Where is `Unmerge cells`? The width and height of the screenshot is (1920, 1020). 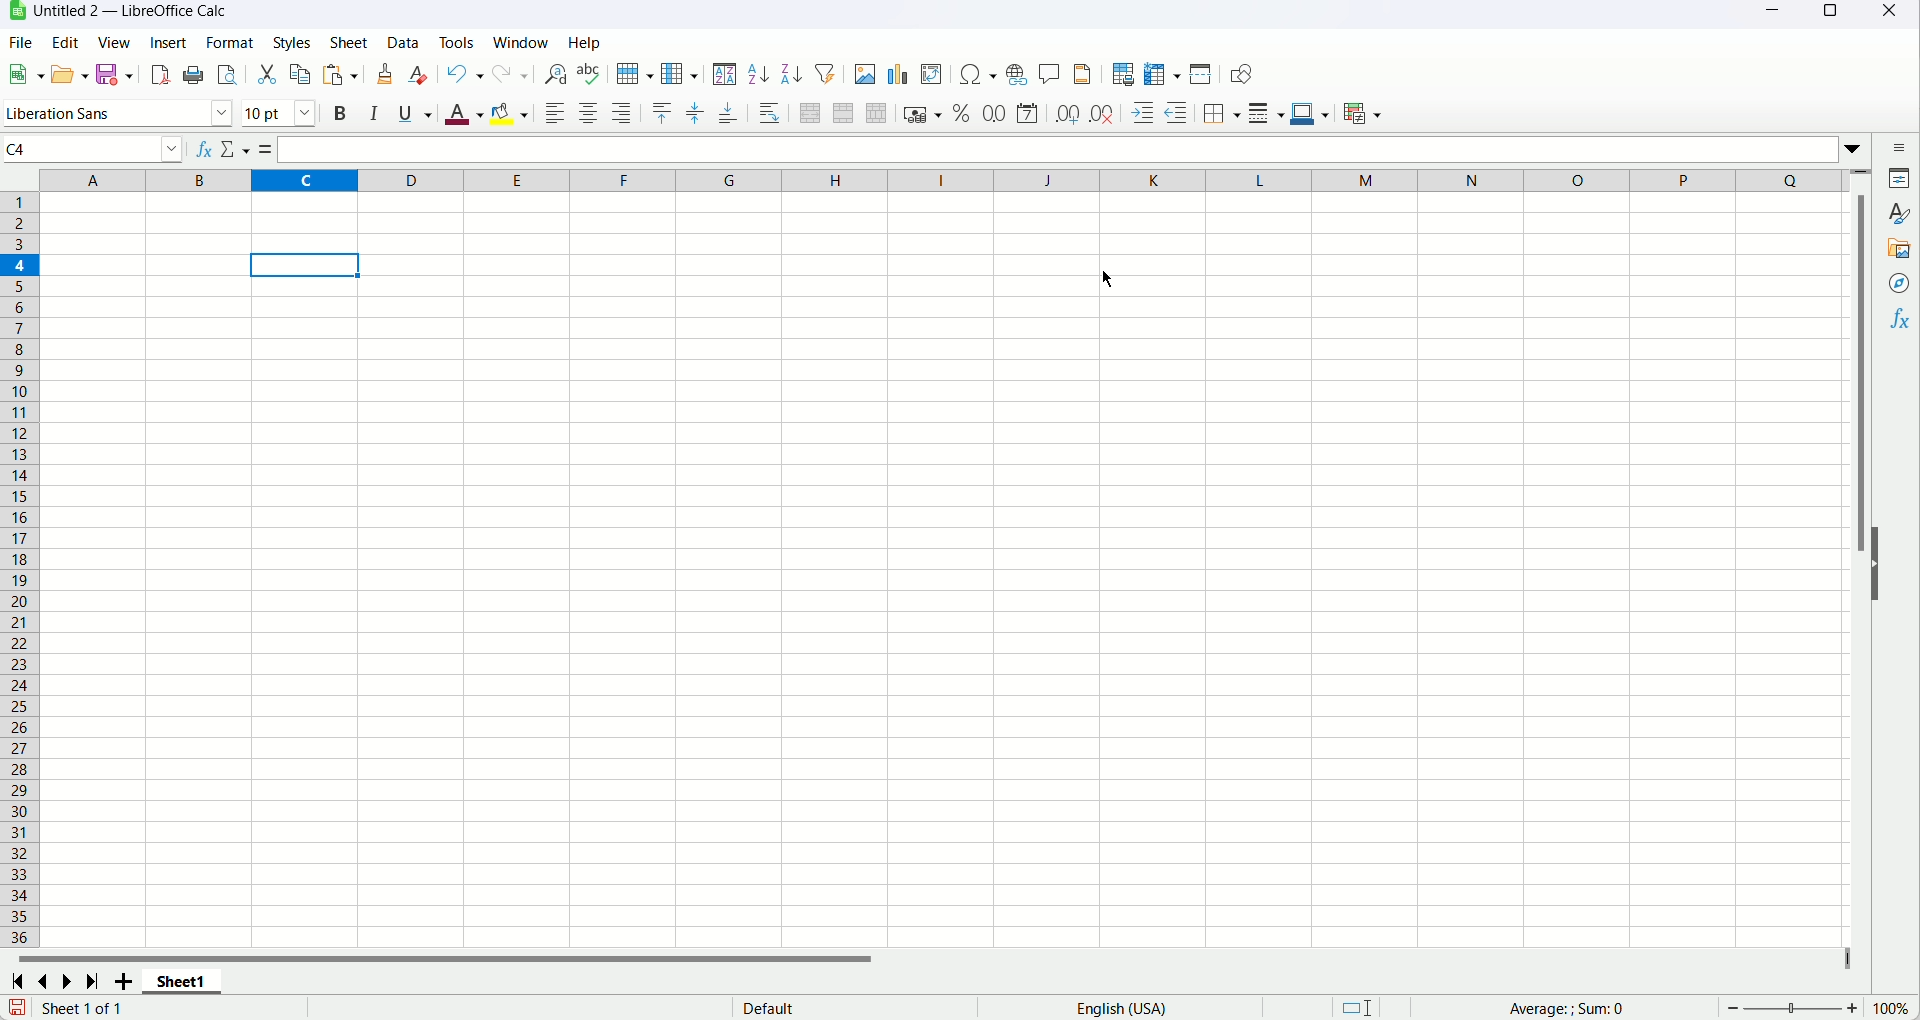
Unmerge cells is located at coordinates (877, 113).